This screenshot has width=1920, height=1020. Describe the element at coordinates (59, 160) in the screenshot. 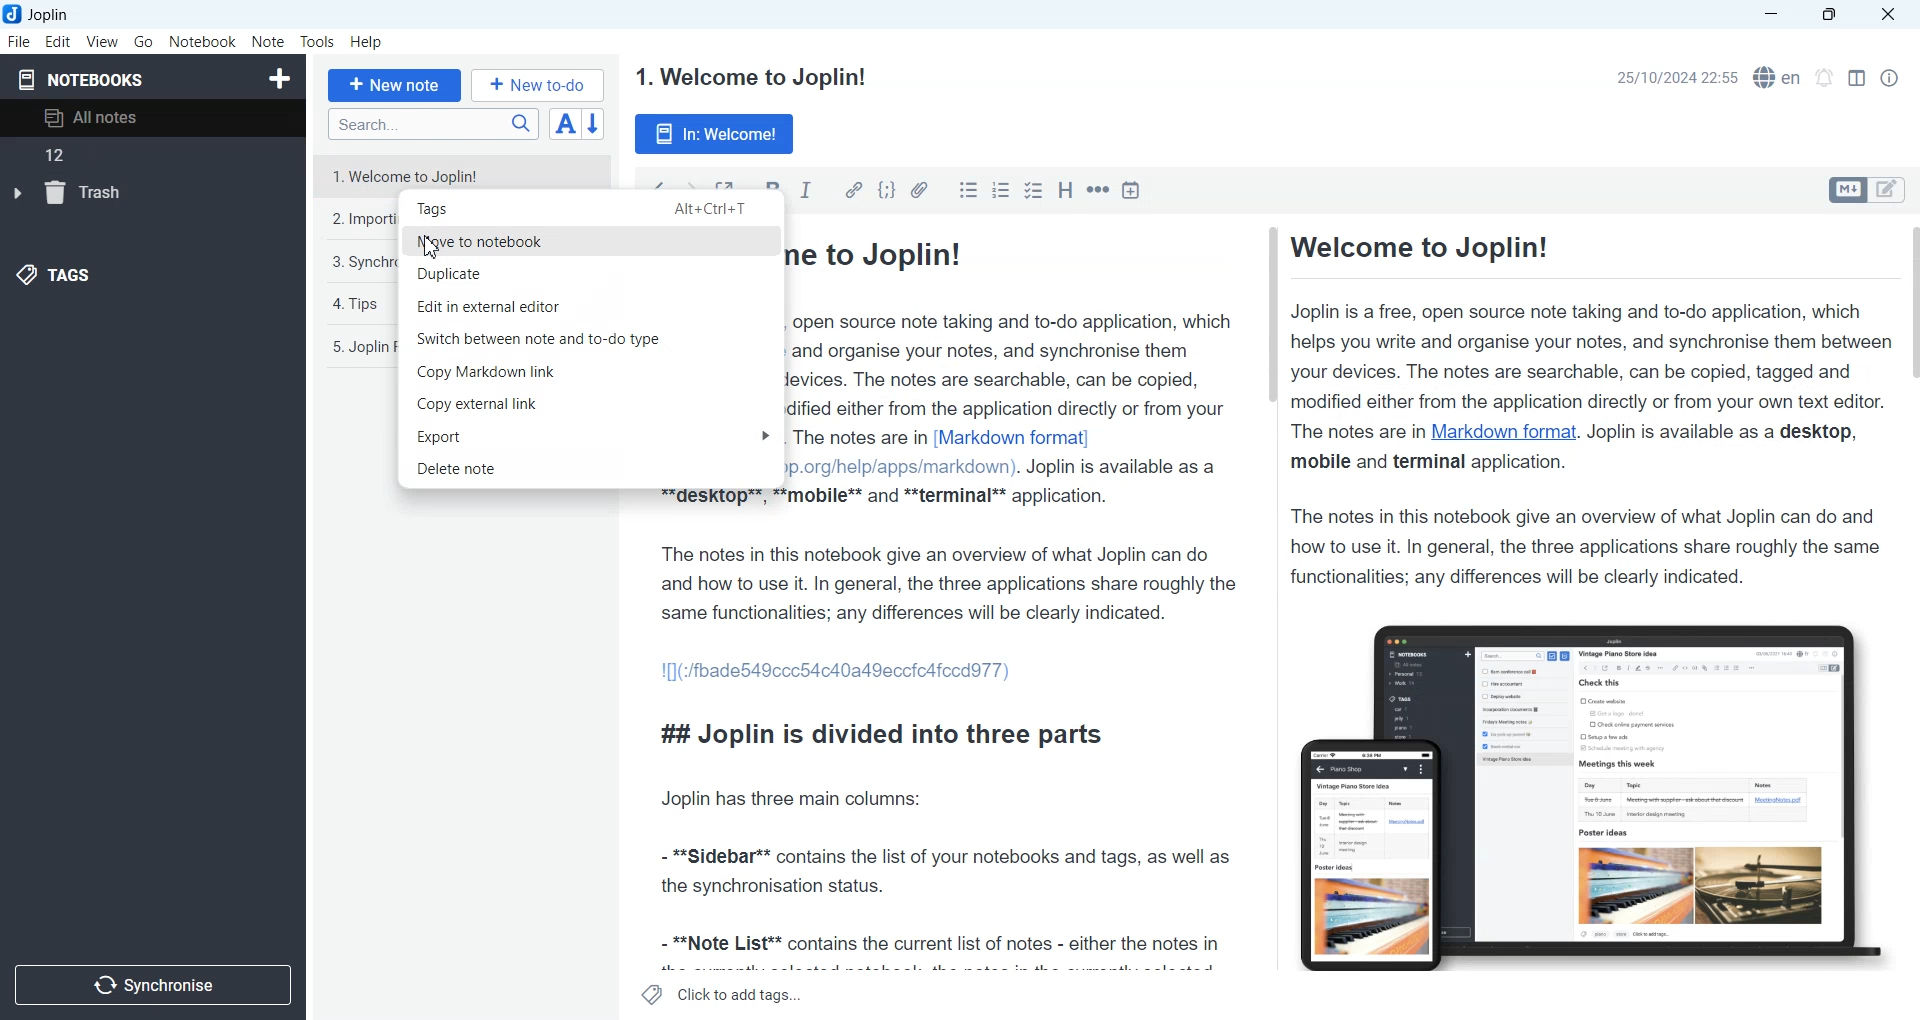

I see `12` at that location.